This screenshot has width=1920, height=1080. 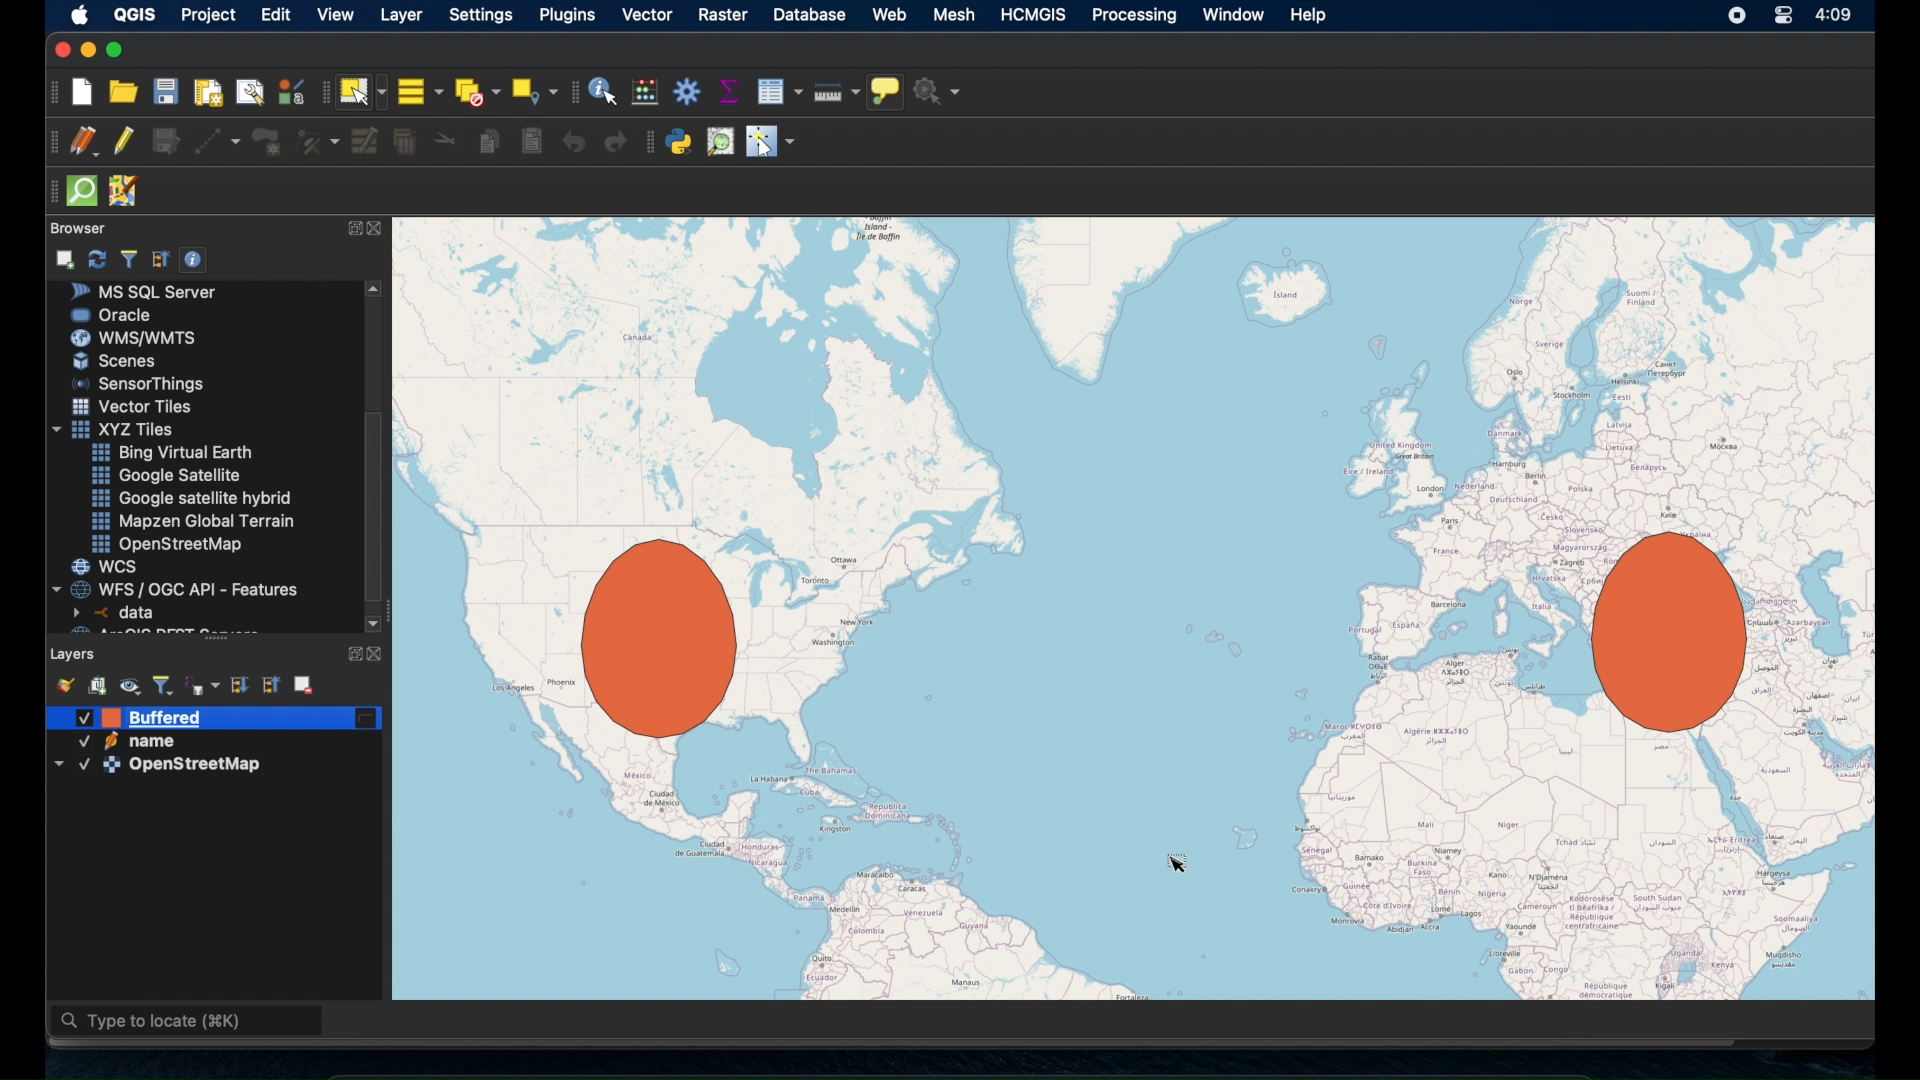 What do you see at coordinates (574, 143) in the screenshot?
I see `undo` at bounding box center [574, 143].